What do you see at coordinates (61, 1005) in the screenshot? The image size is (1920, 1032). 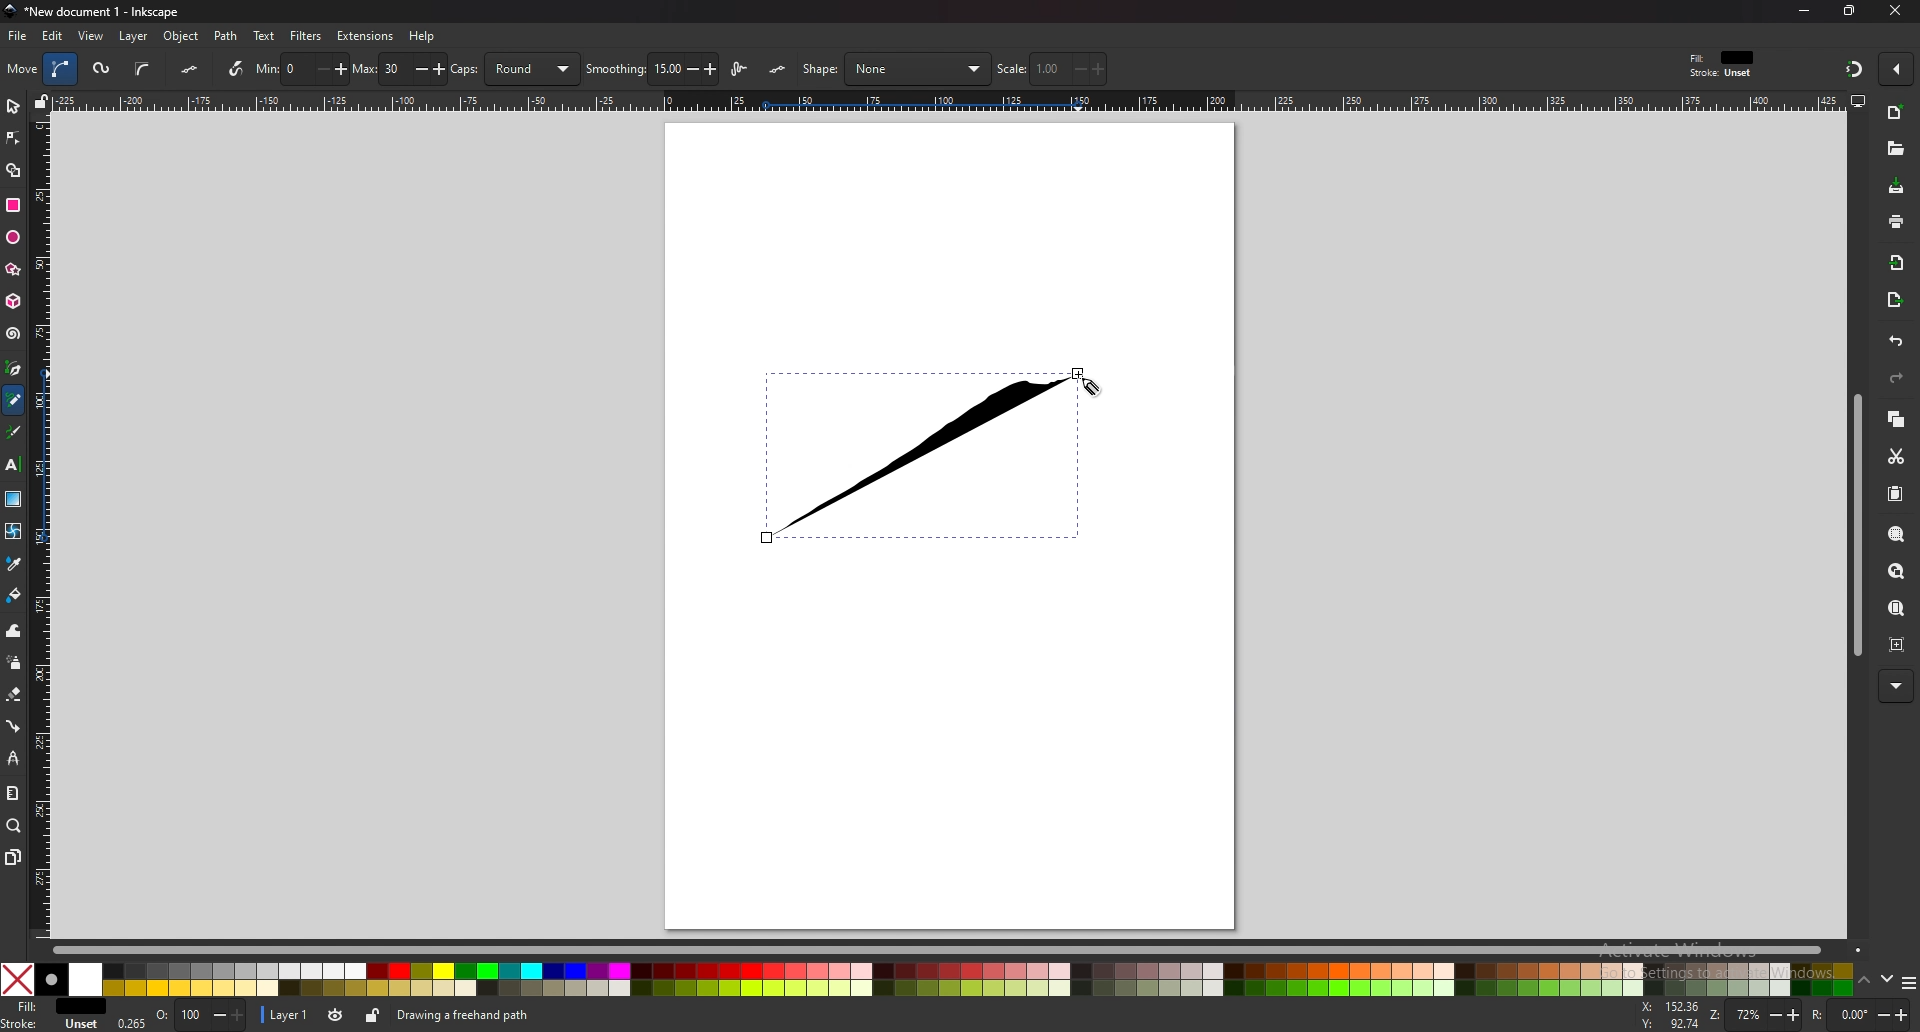 I see `fill` at bounding box center [61, 1005].